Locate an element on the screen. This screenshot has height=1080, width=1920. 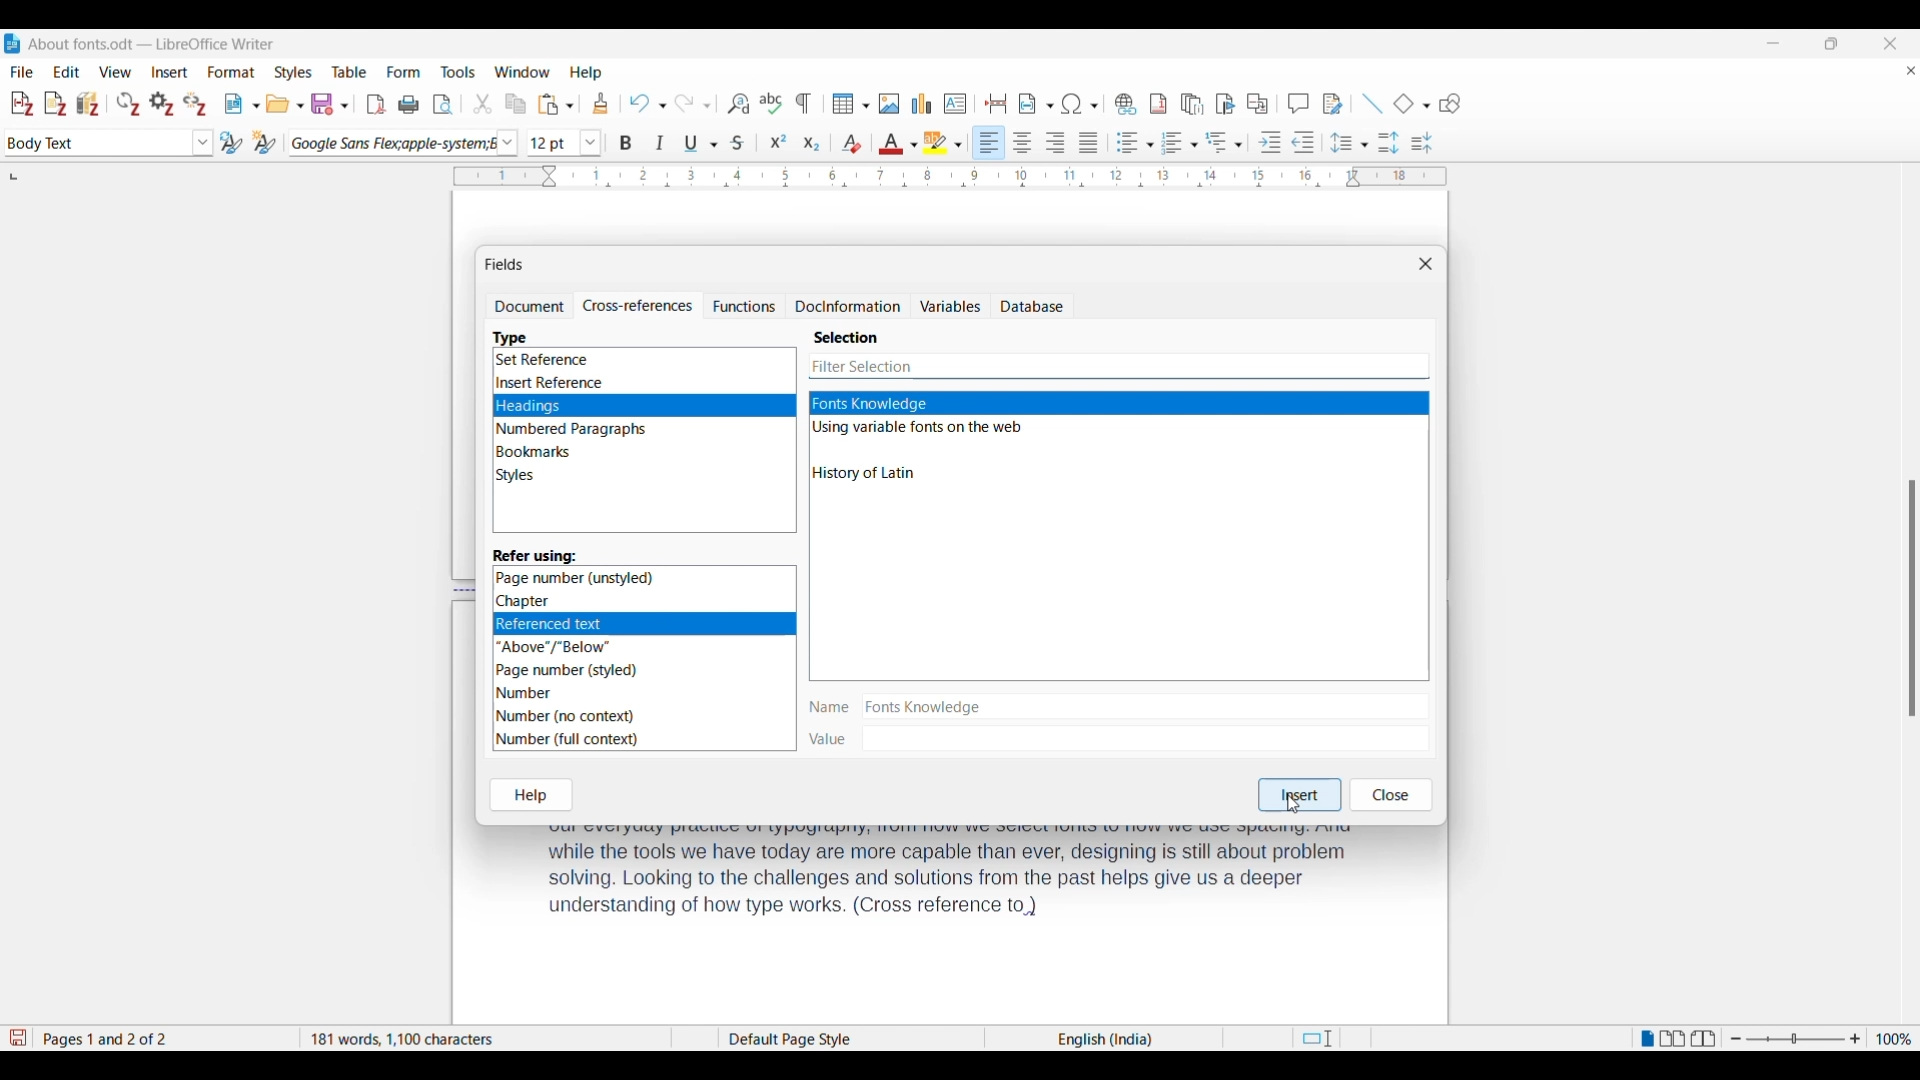
Input font is located at coordinates (553, 142).